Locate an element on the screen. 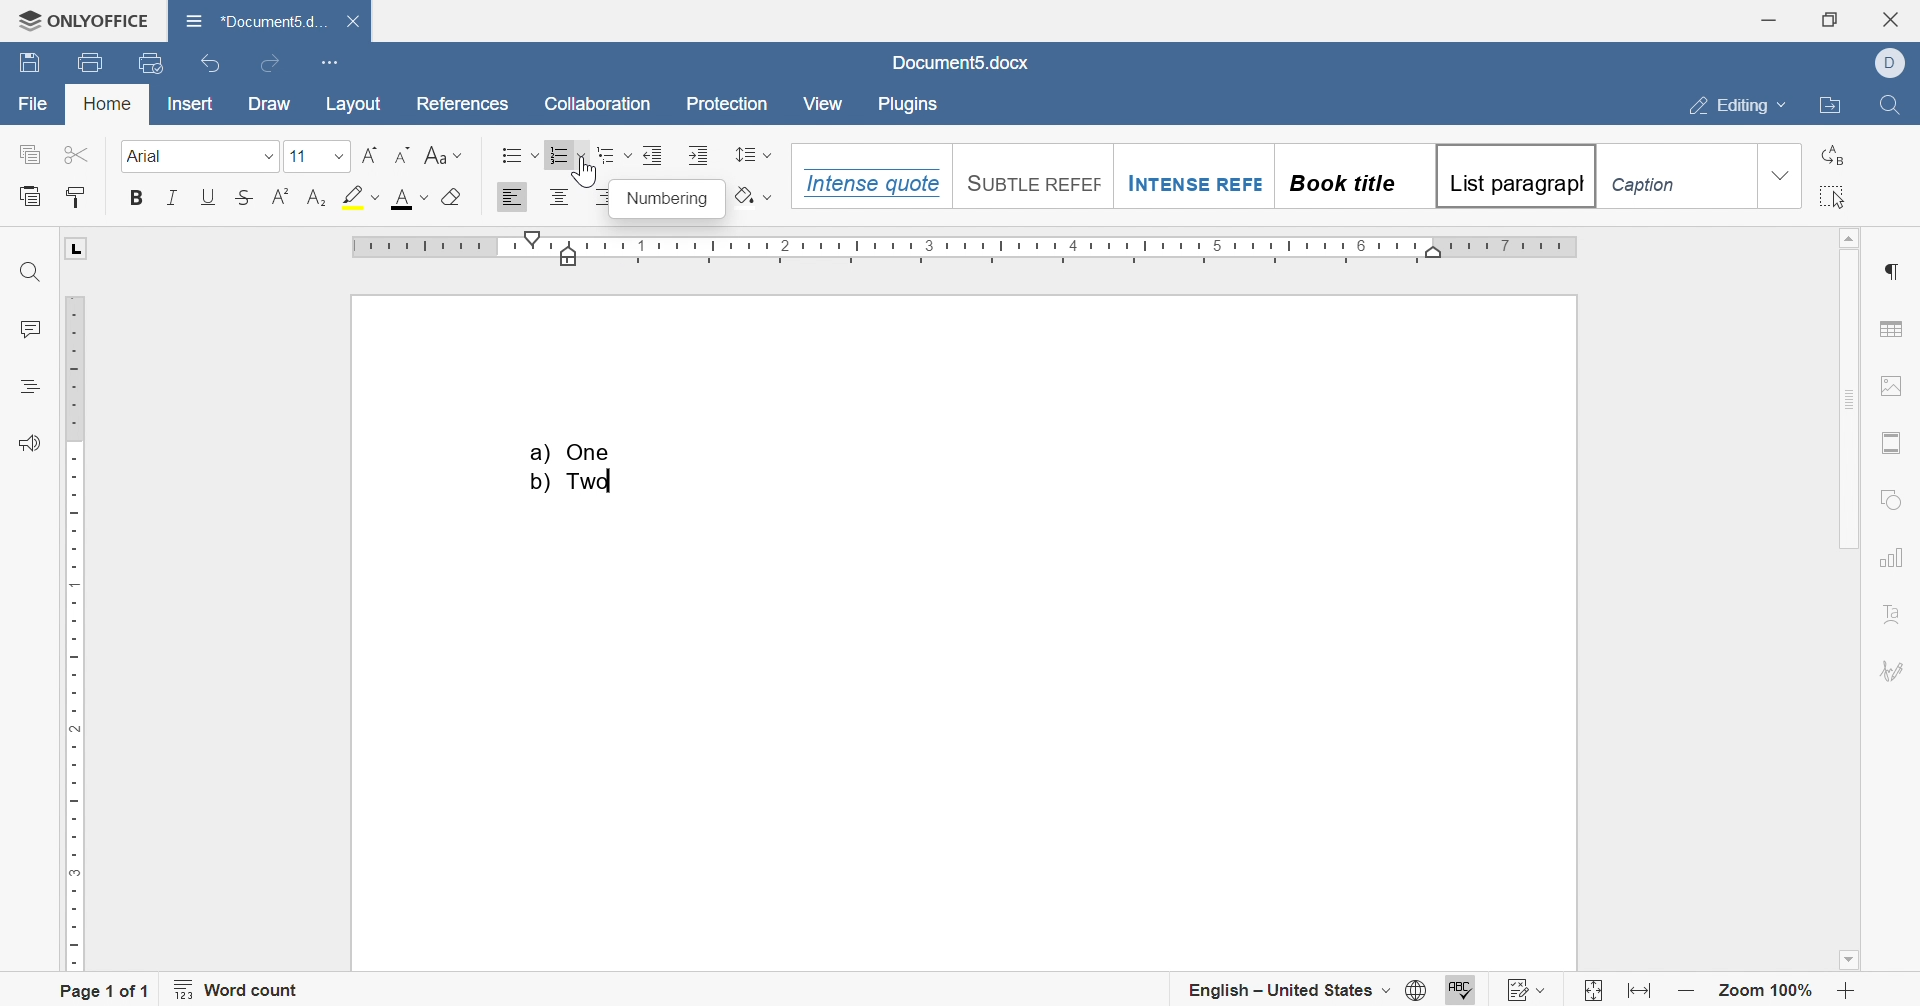  paragraph is located at coordinates (1888, 271).